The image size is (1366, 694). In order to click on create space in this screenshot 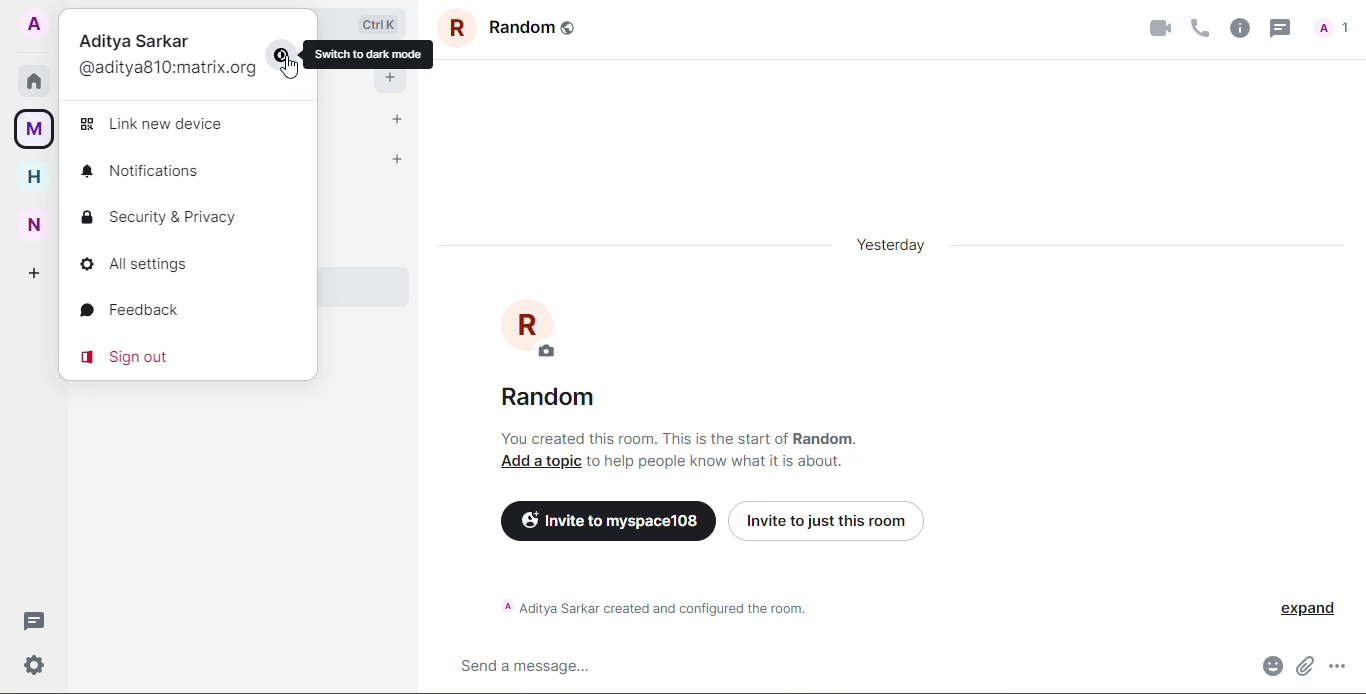, I will do `click(38, 273)`.